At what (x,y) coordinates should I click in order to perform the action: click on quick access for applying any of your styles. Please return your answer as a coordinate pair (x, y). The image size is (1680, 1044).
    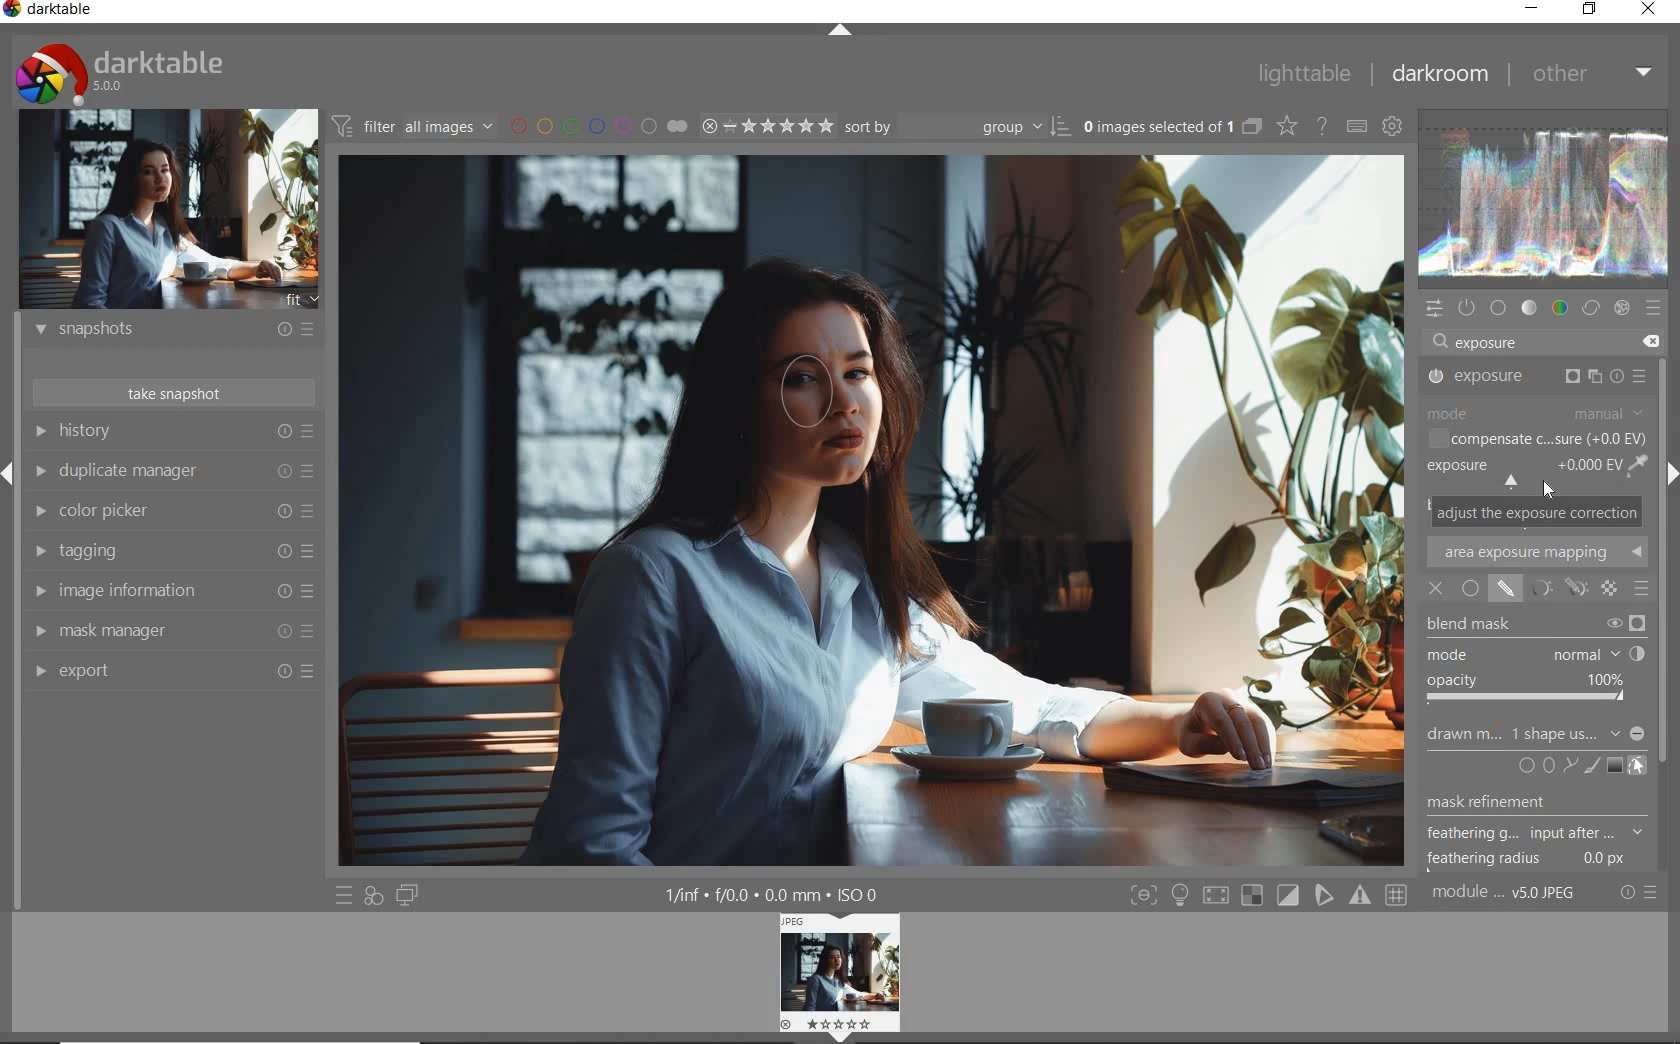
    Looking at the image, I should click on (372, 897).